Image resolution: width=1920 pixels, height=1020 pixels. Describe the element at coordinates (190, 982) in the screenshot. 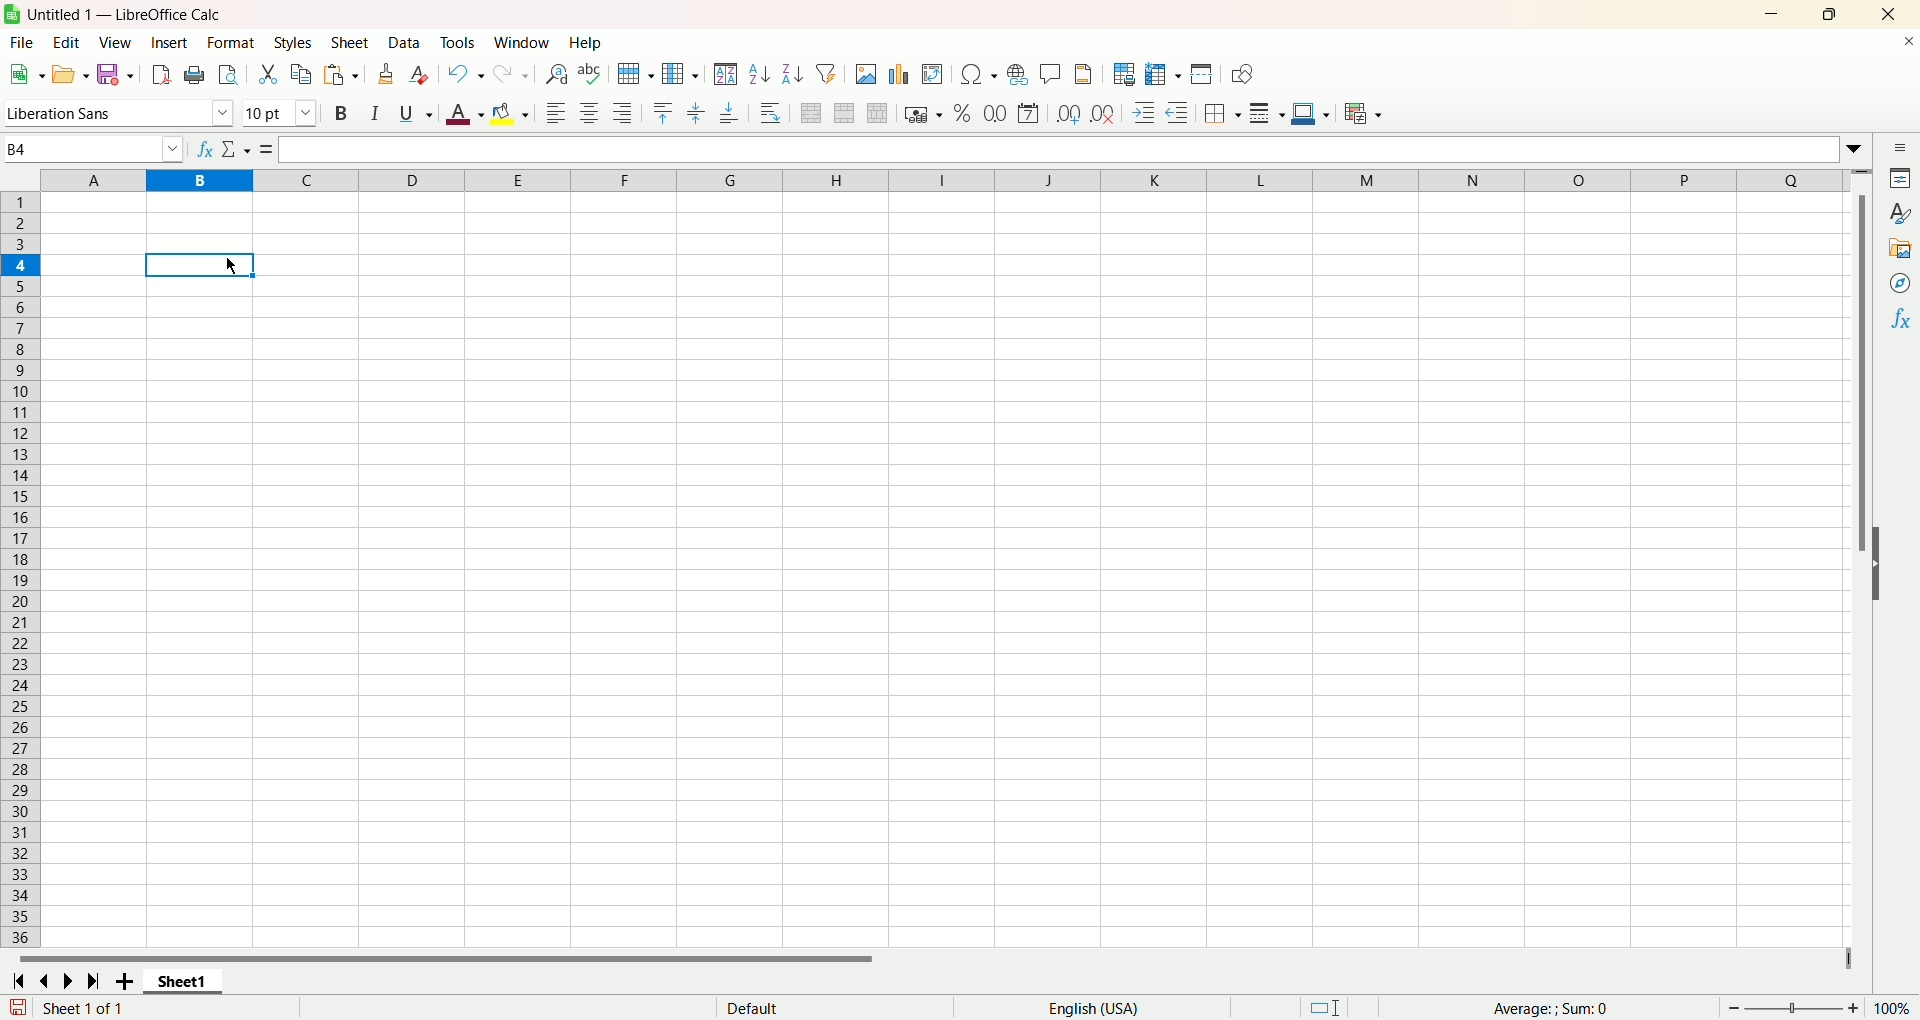

I see `sheet name` at that location.